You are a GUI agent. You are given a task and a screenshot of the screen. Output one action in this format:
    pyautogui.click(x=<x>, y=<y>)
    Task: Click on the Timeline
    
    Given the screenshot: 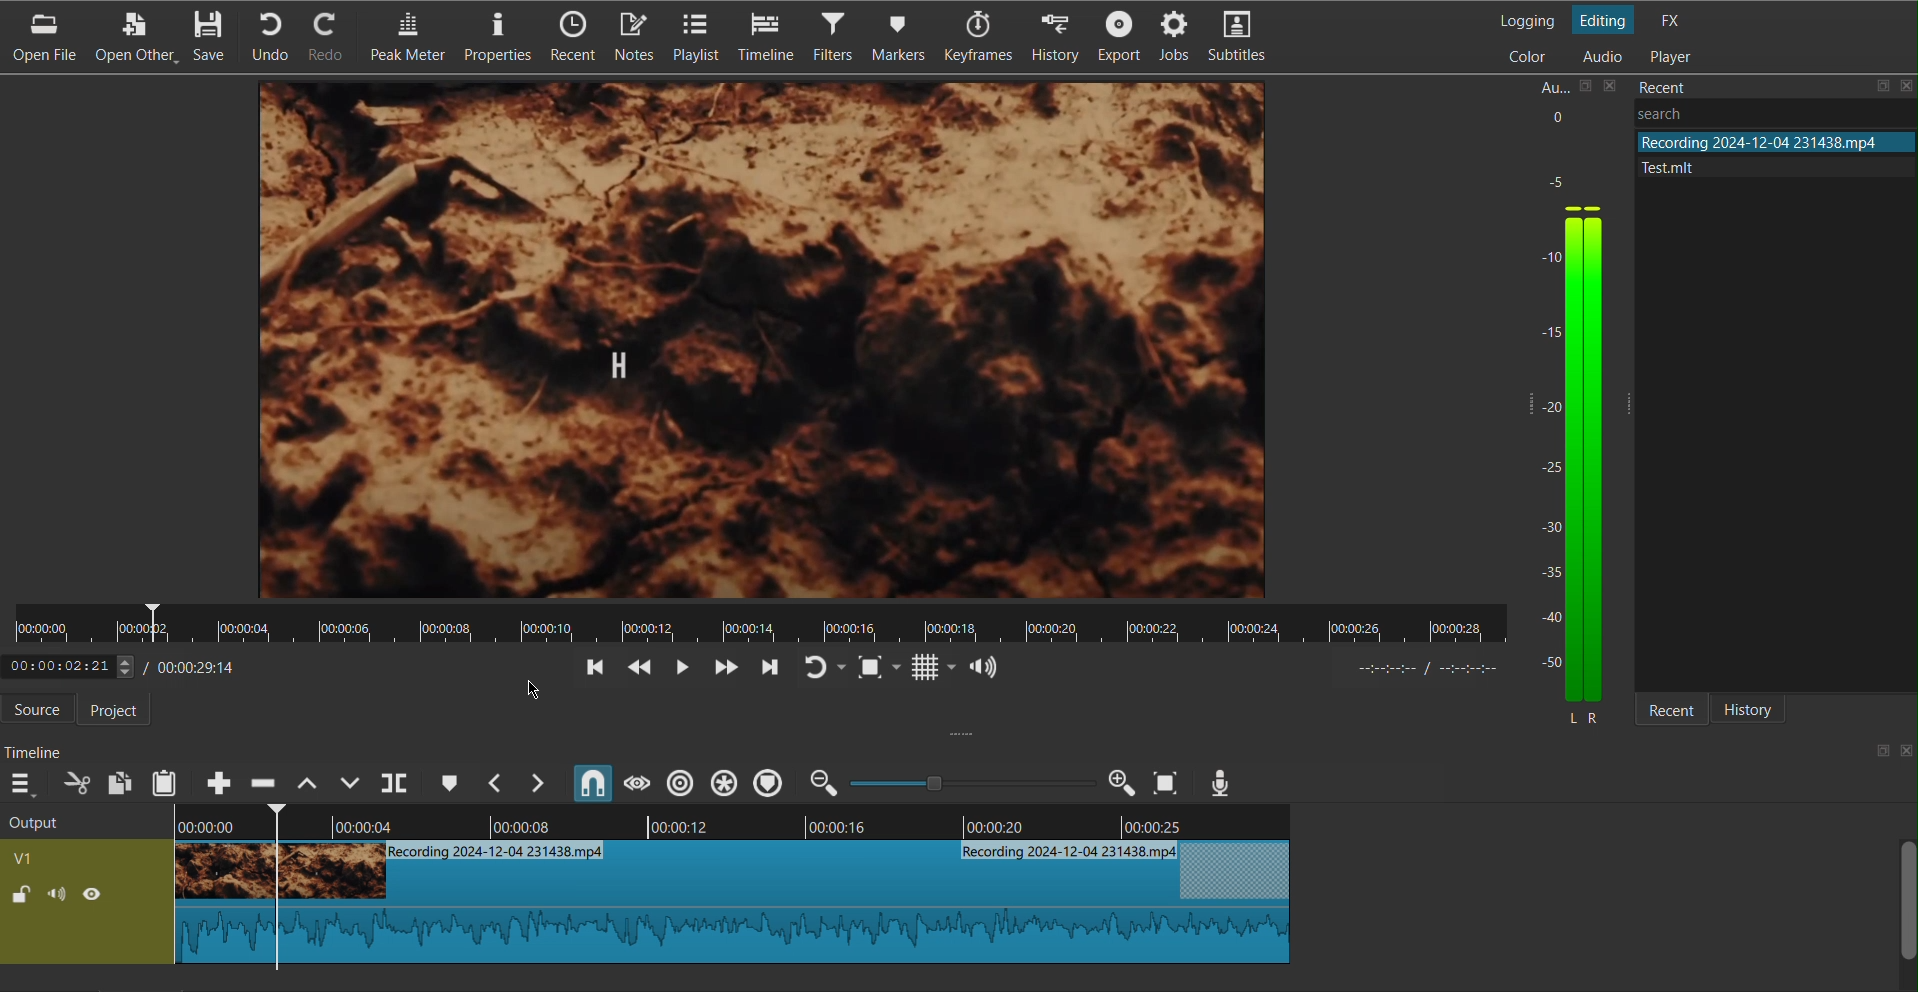 What is the action you would take?
    pyautogui.click(x=793, y=825)
    